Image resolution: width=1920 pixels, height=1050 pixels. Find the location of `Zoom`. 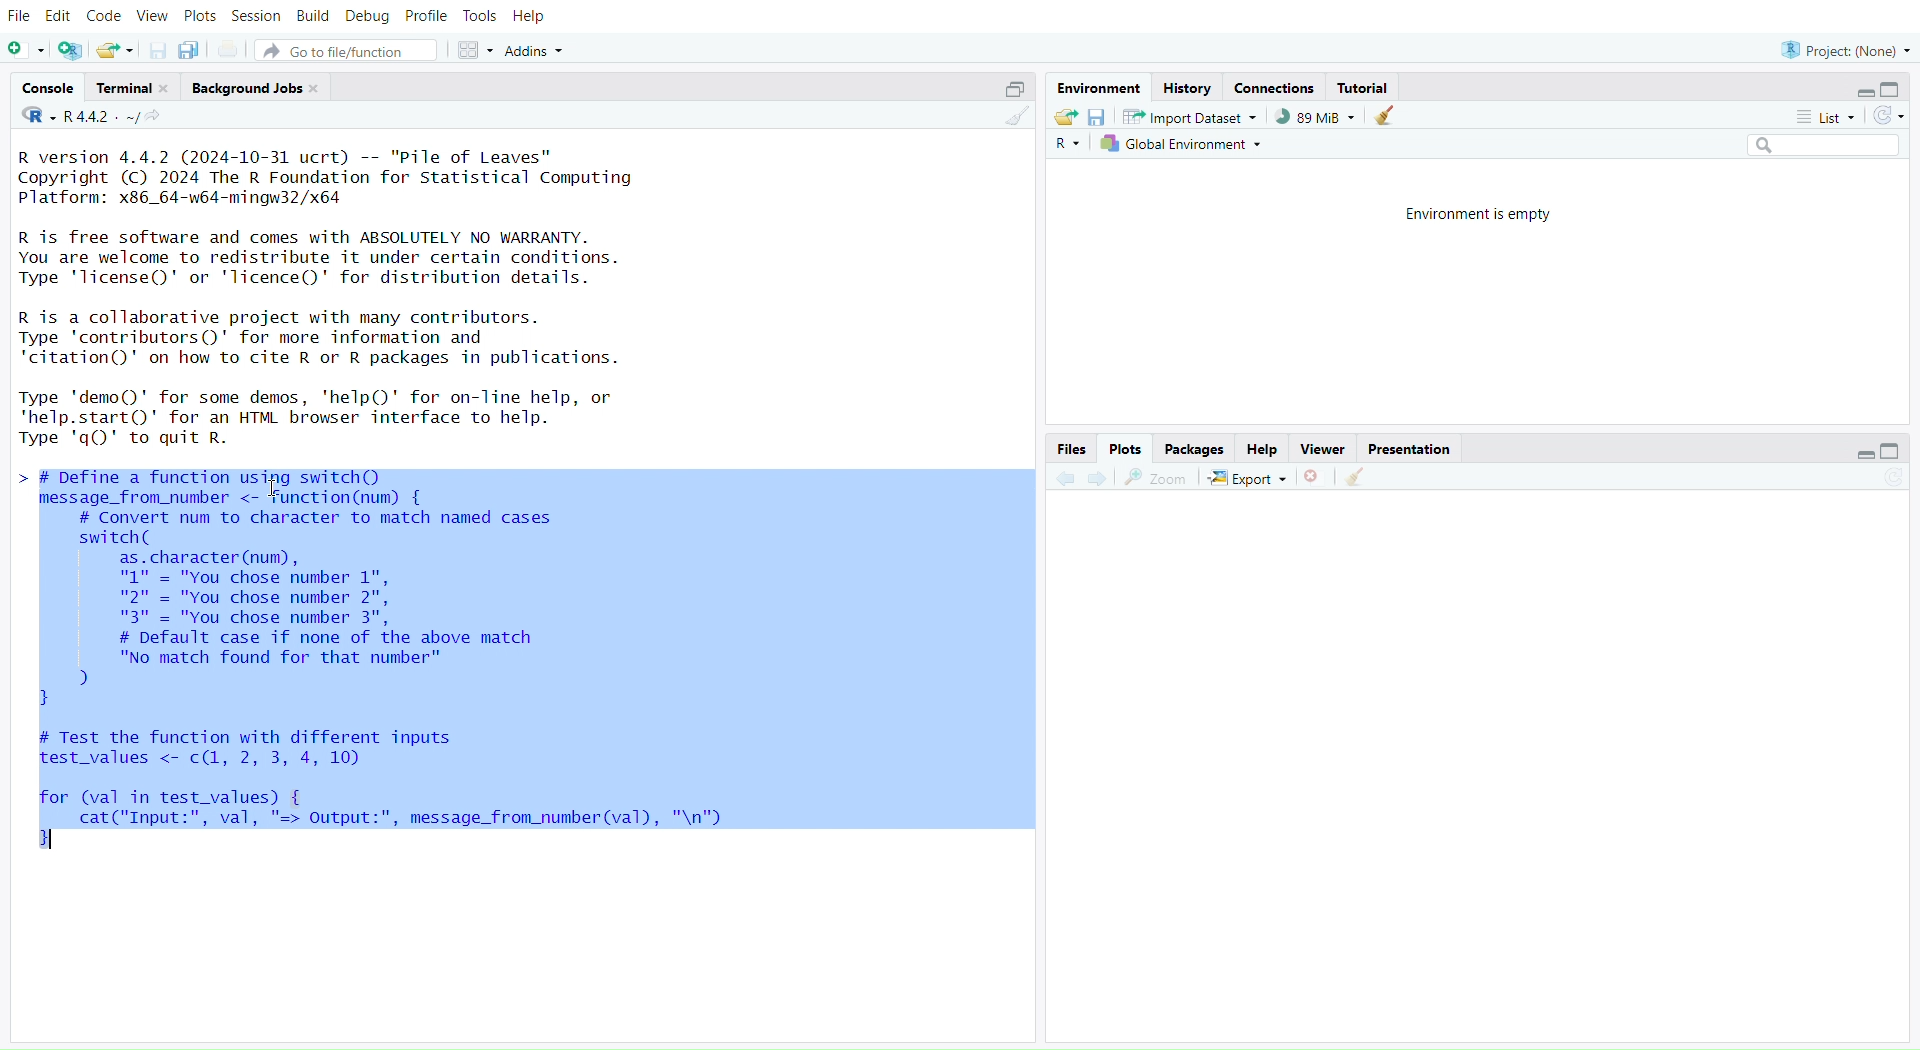

Zoom is located at coordinates (1160, 477).